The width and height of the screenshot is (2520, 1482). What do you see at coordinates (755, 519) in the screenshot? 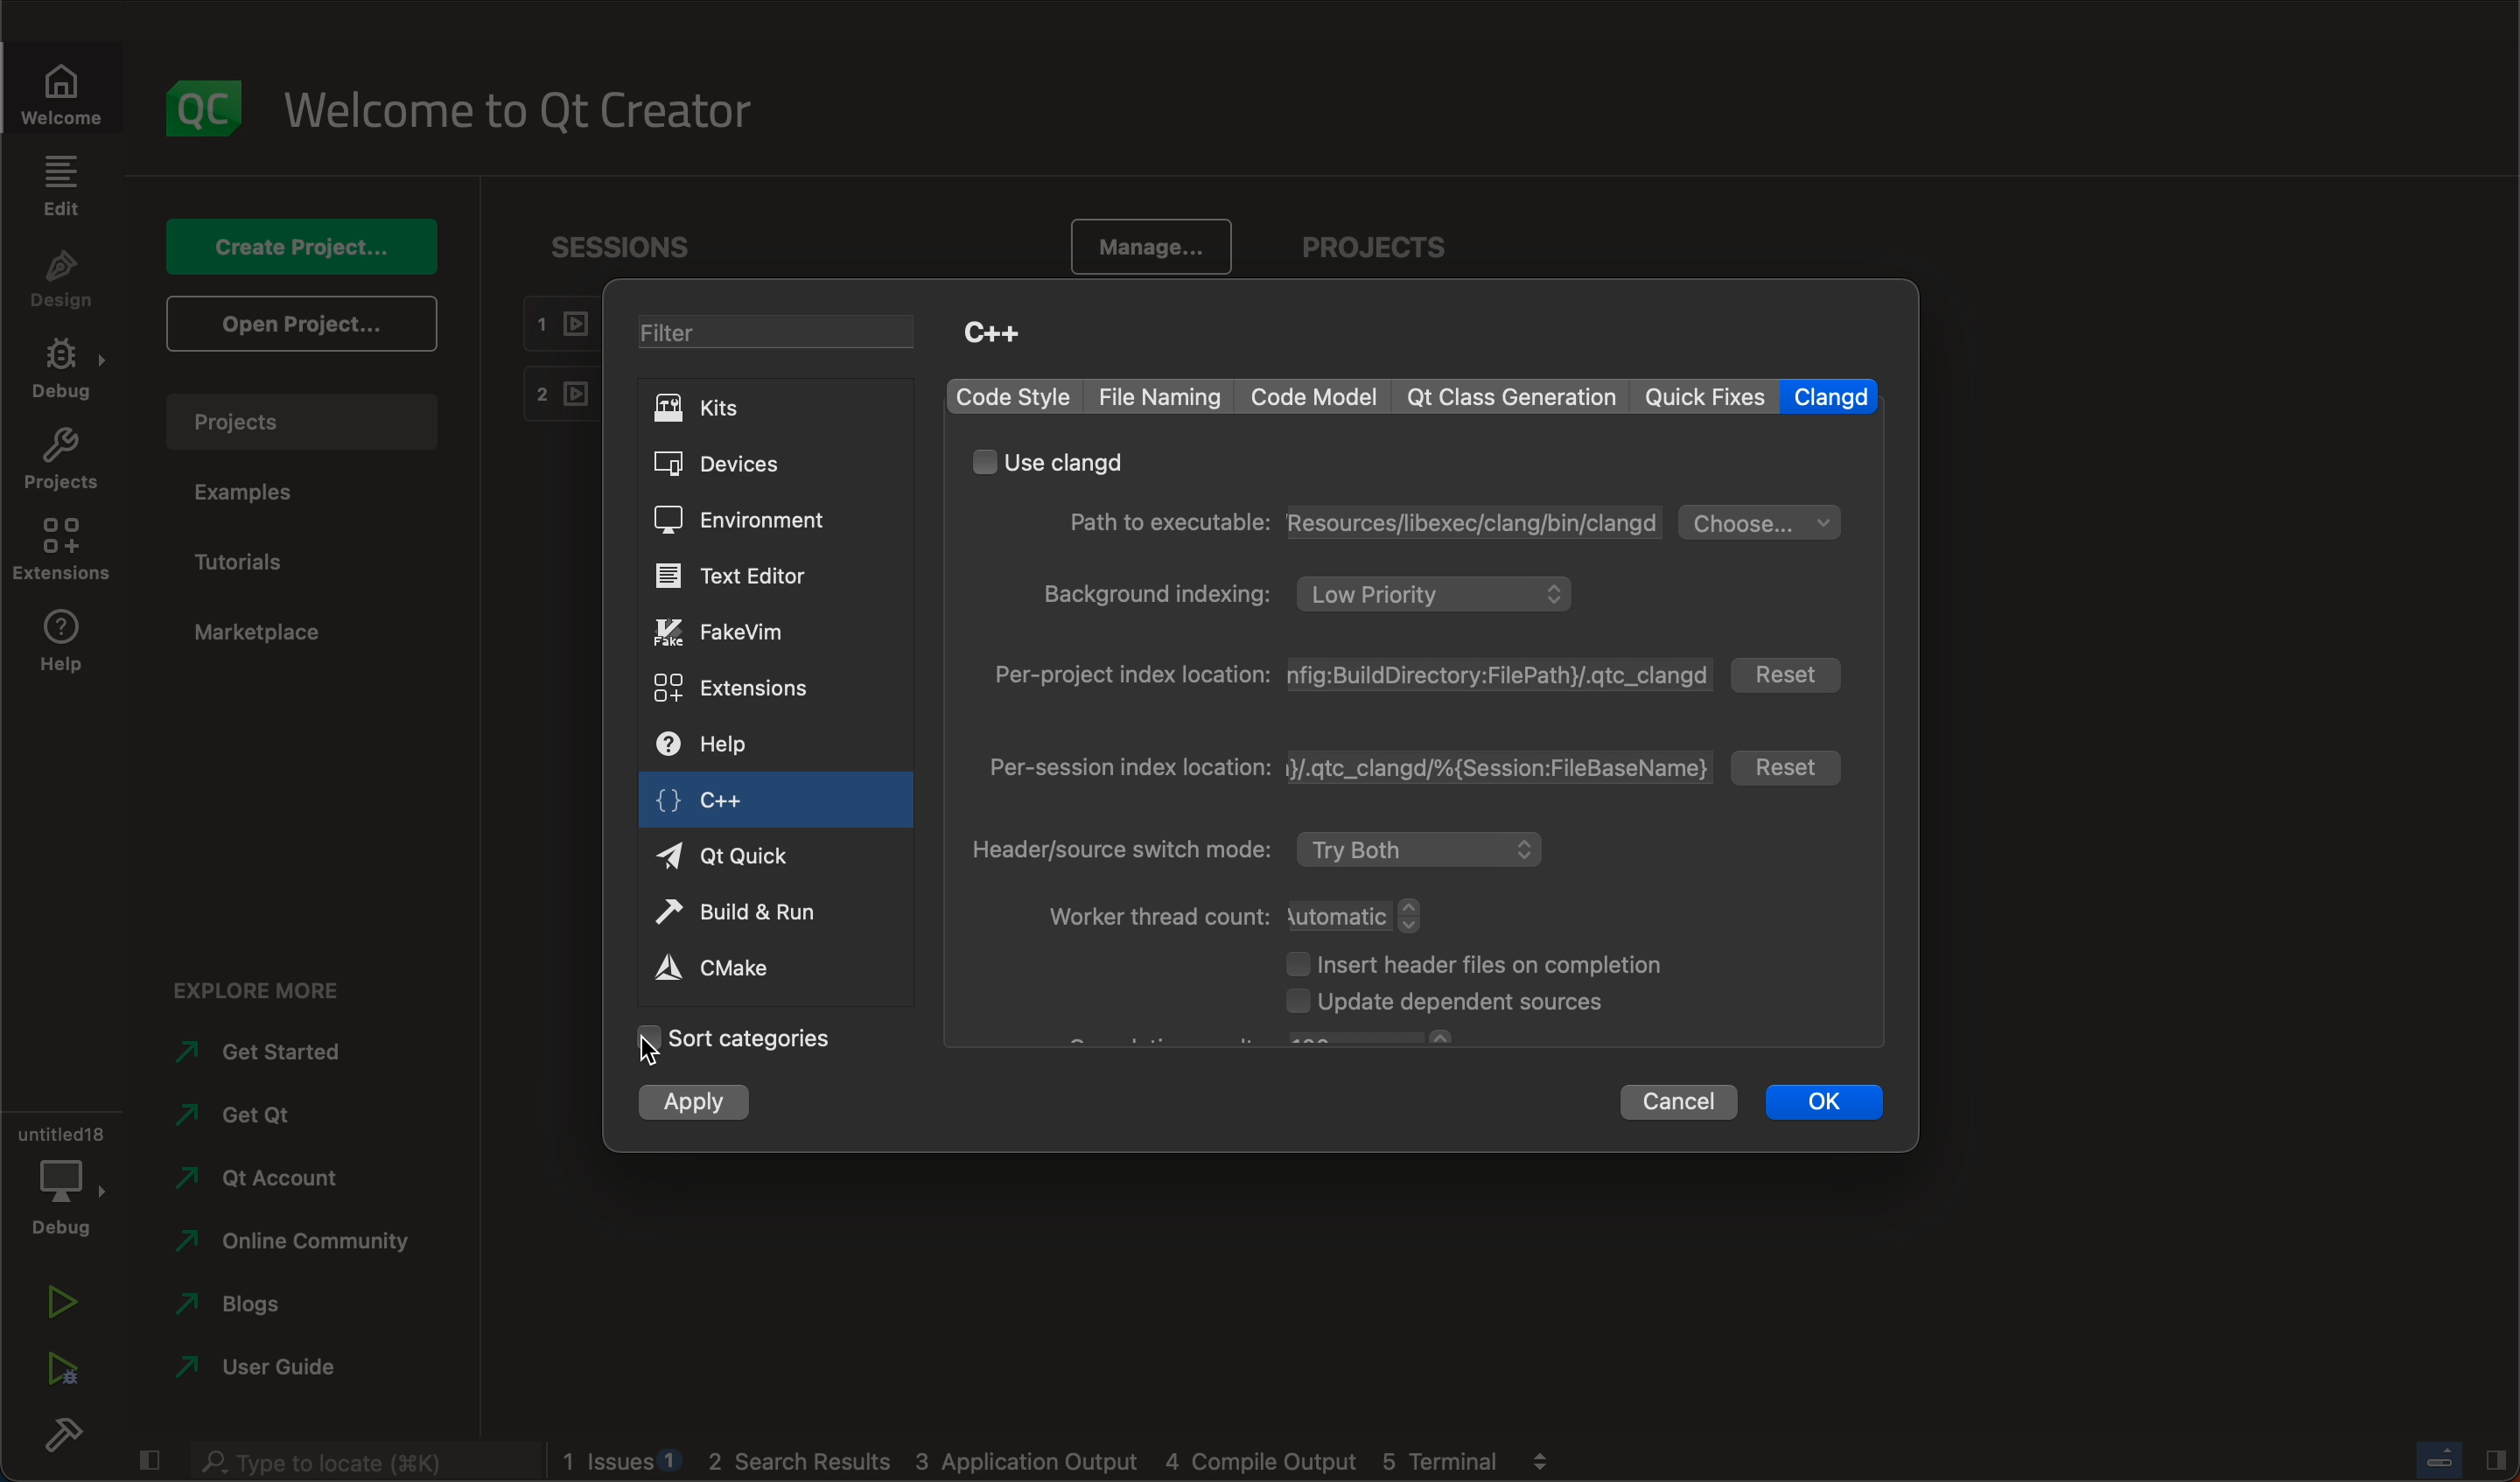
I see `environment` at bounding box center [755, 519].